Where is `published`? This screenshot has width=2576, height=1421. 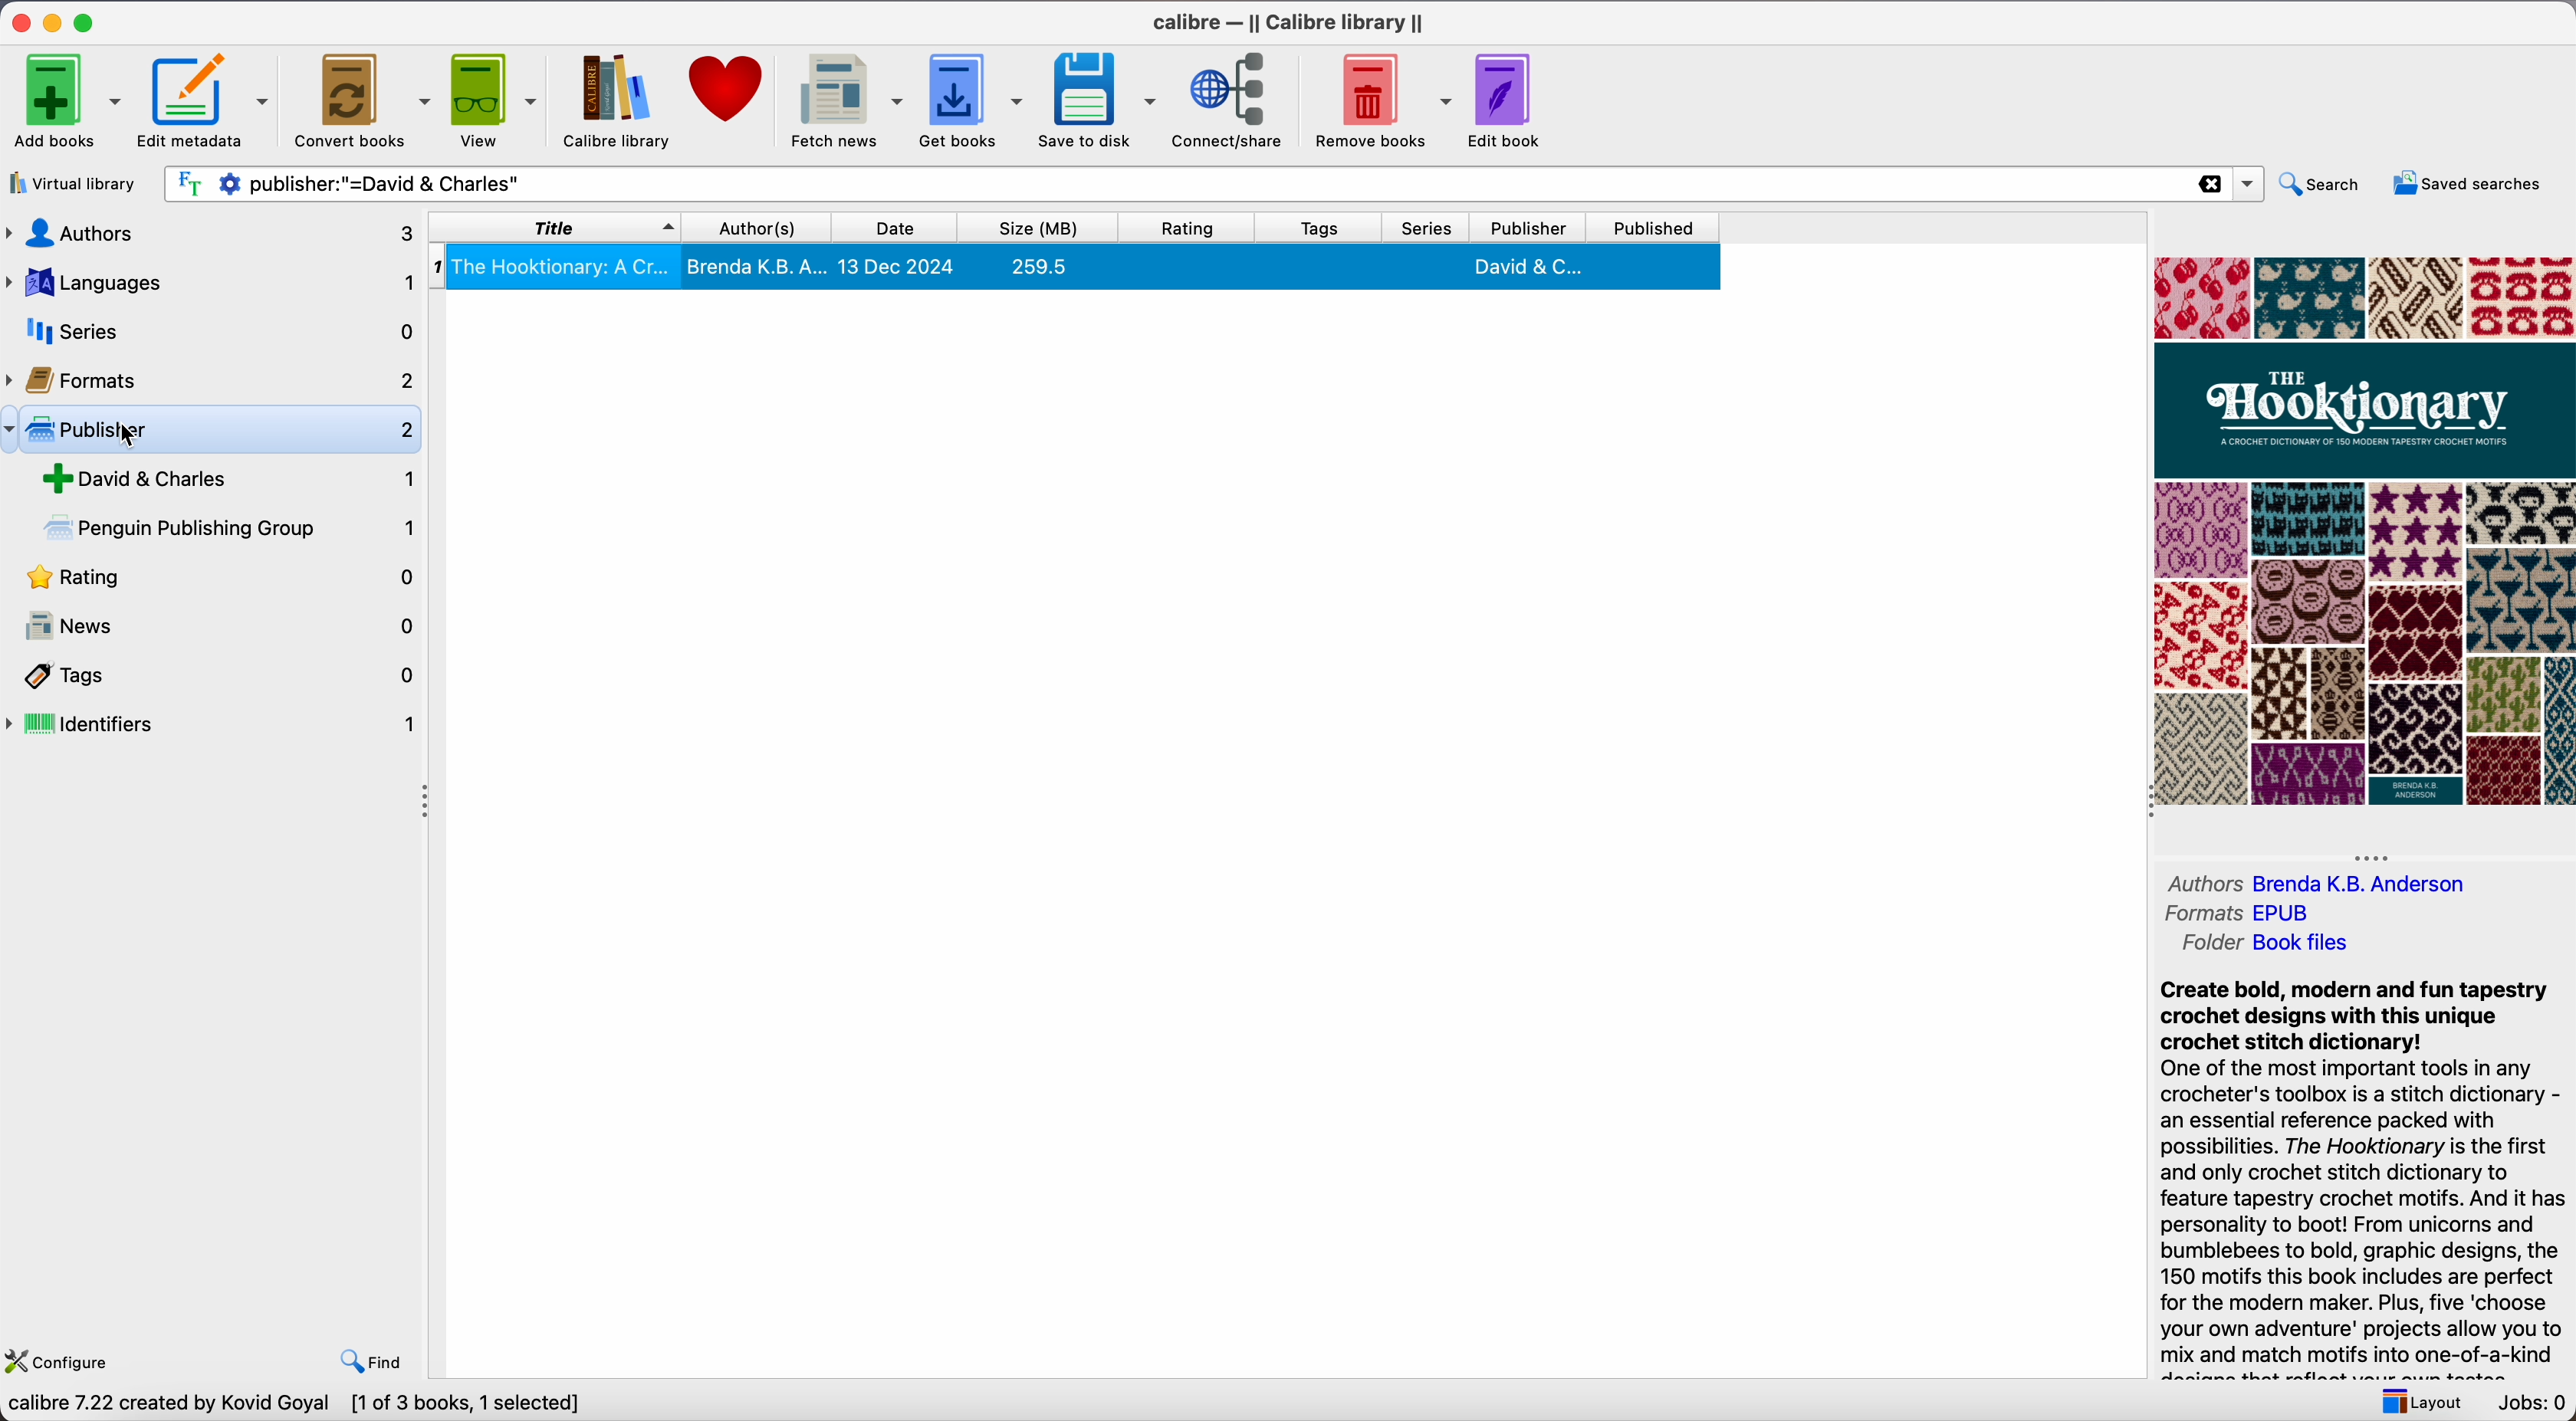
published is located at coordinates (1657, 228).